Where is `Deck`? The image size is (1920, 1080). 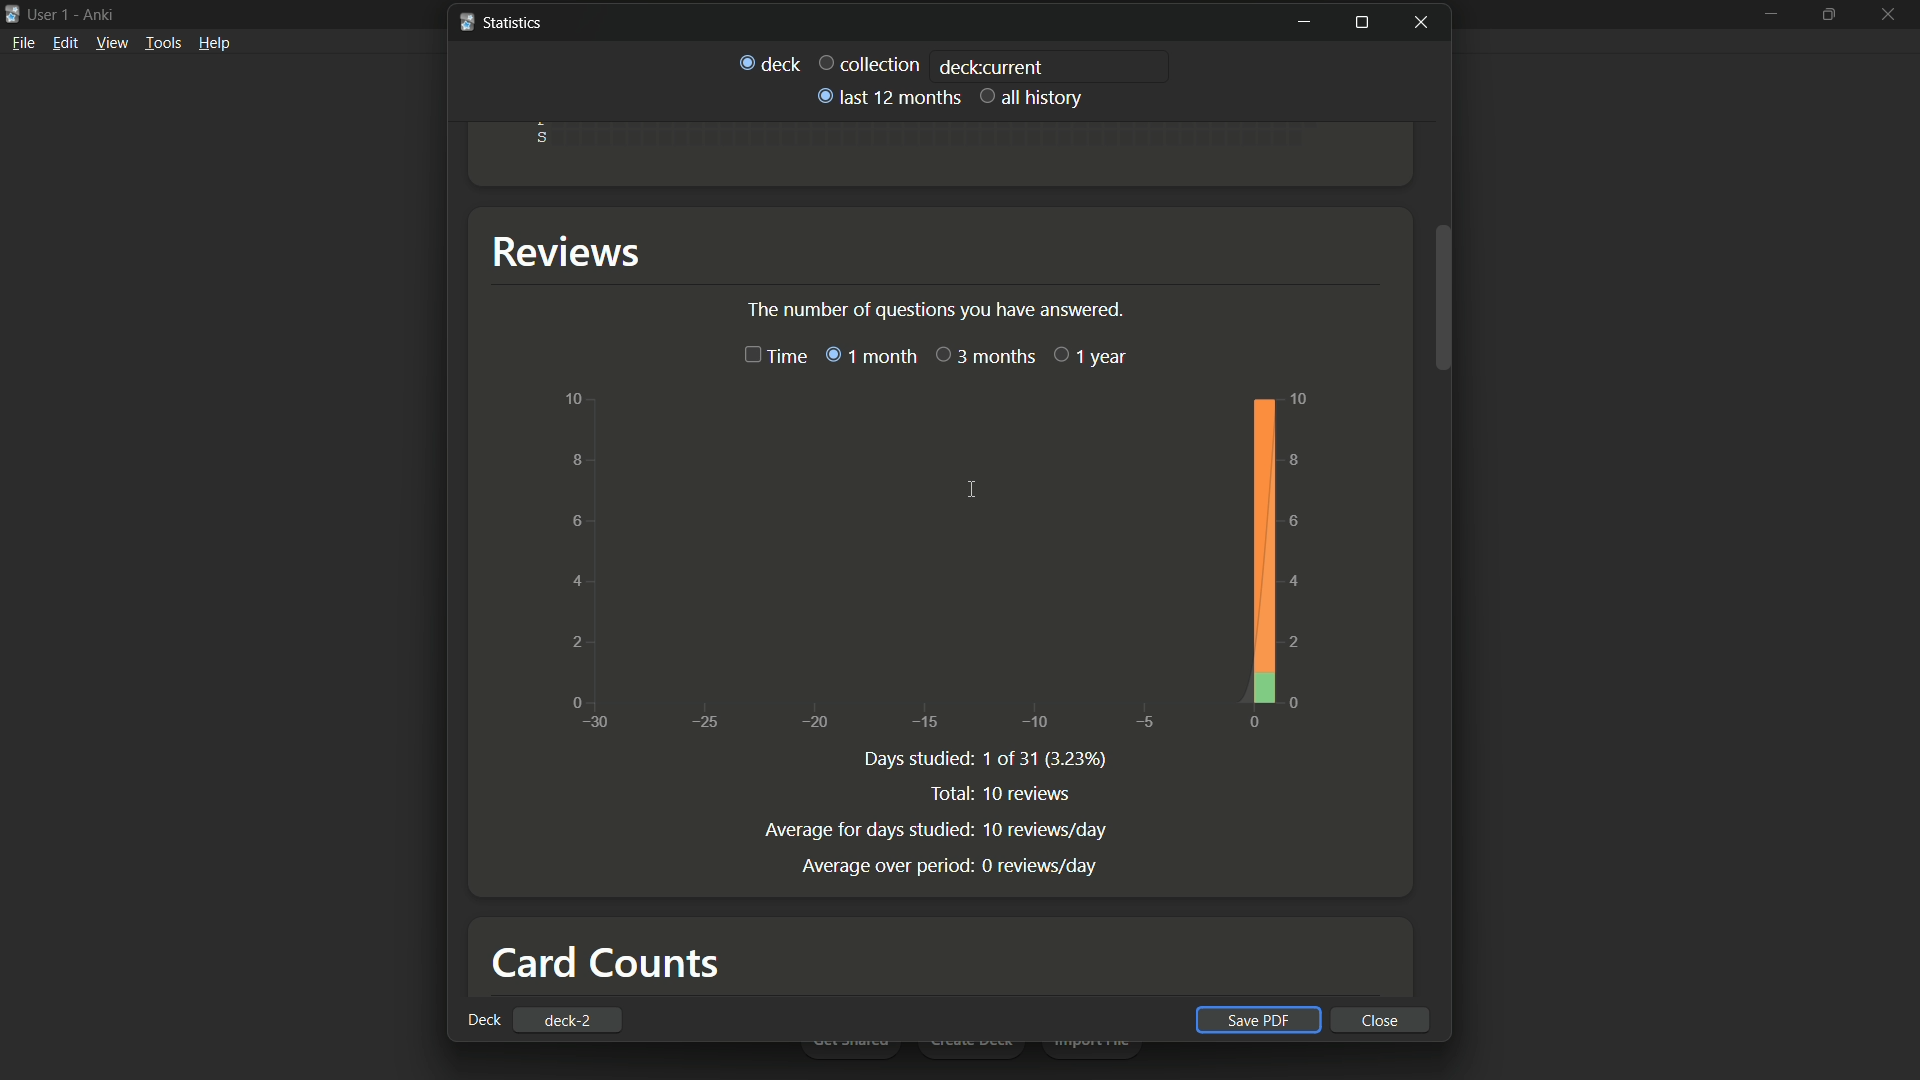 Deck is located at coordinates (483, 1020).